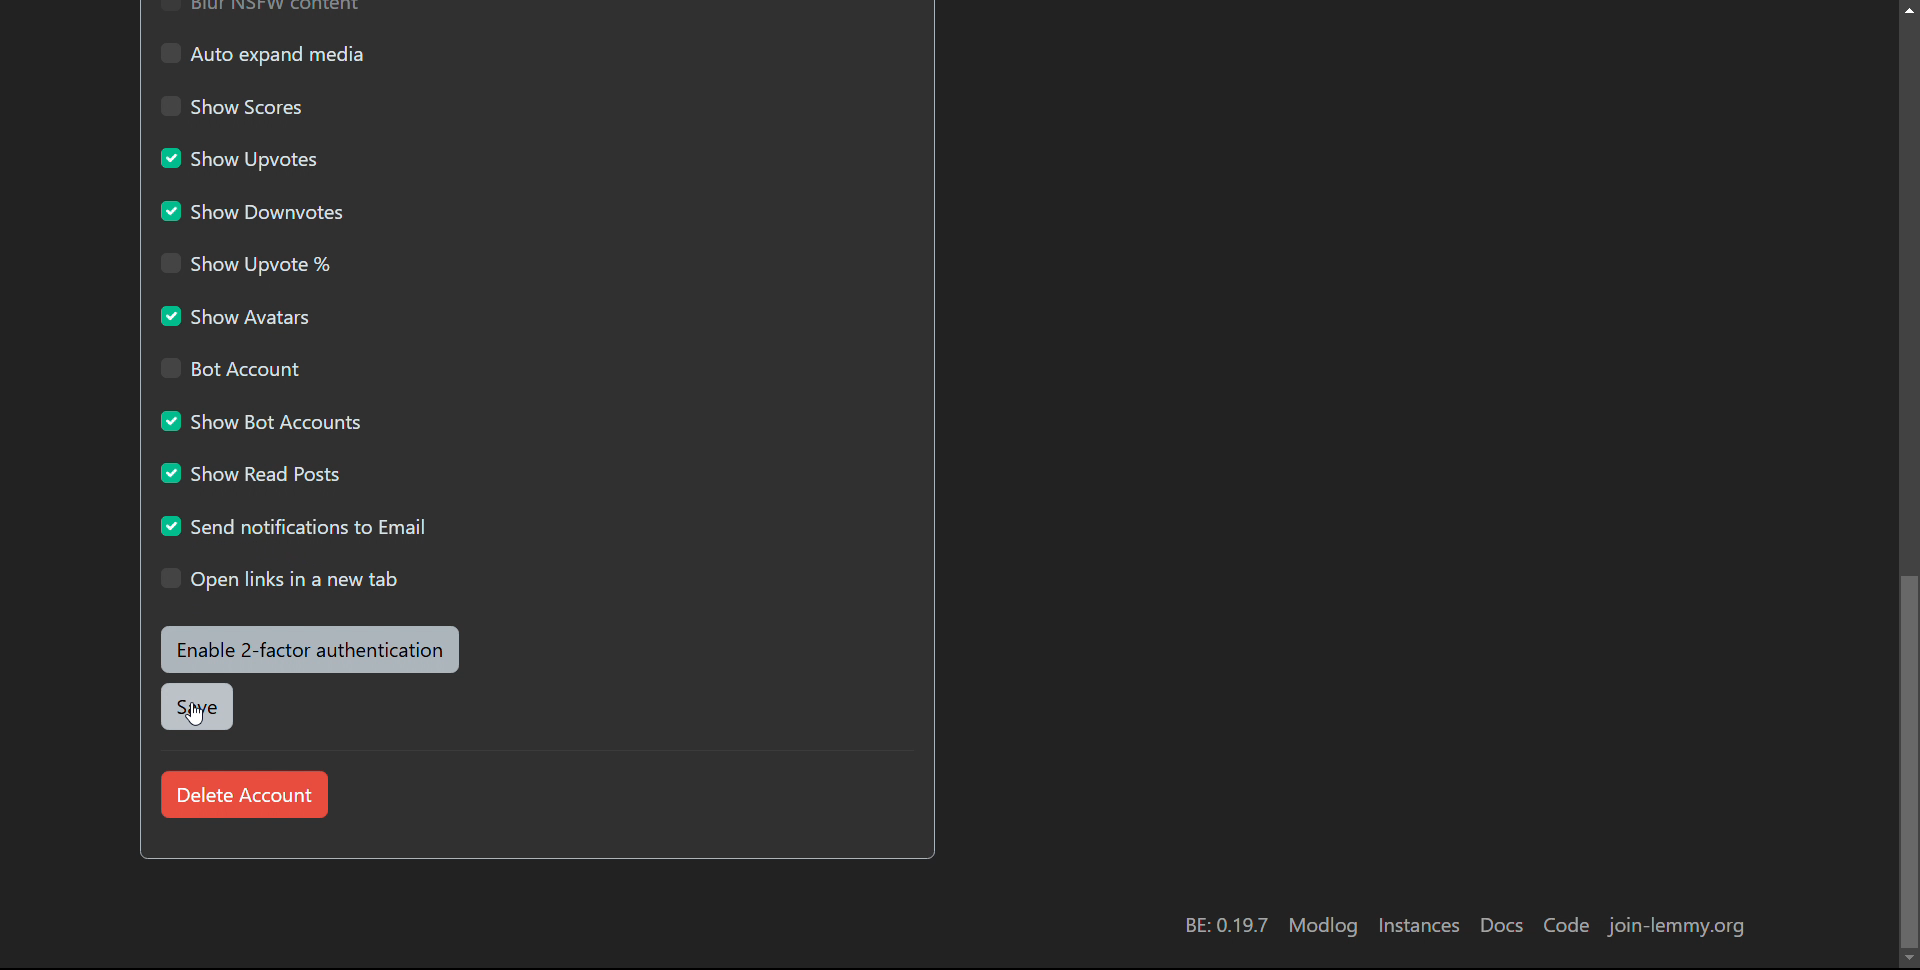 The width and height of the screenshot is (1920, 970). Describe the element at coordinates (298, 524) in the screenshot. I see `send notifications to email` at that location.